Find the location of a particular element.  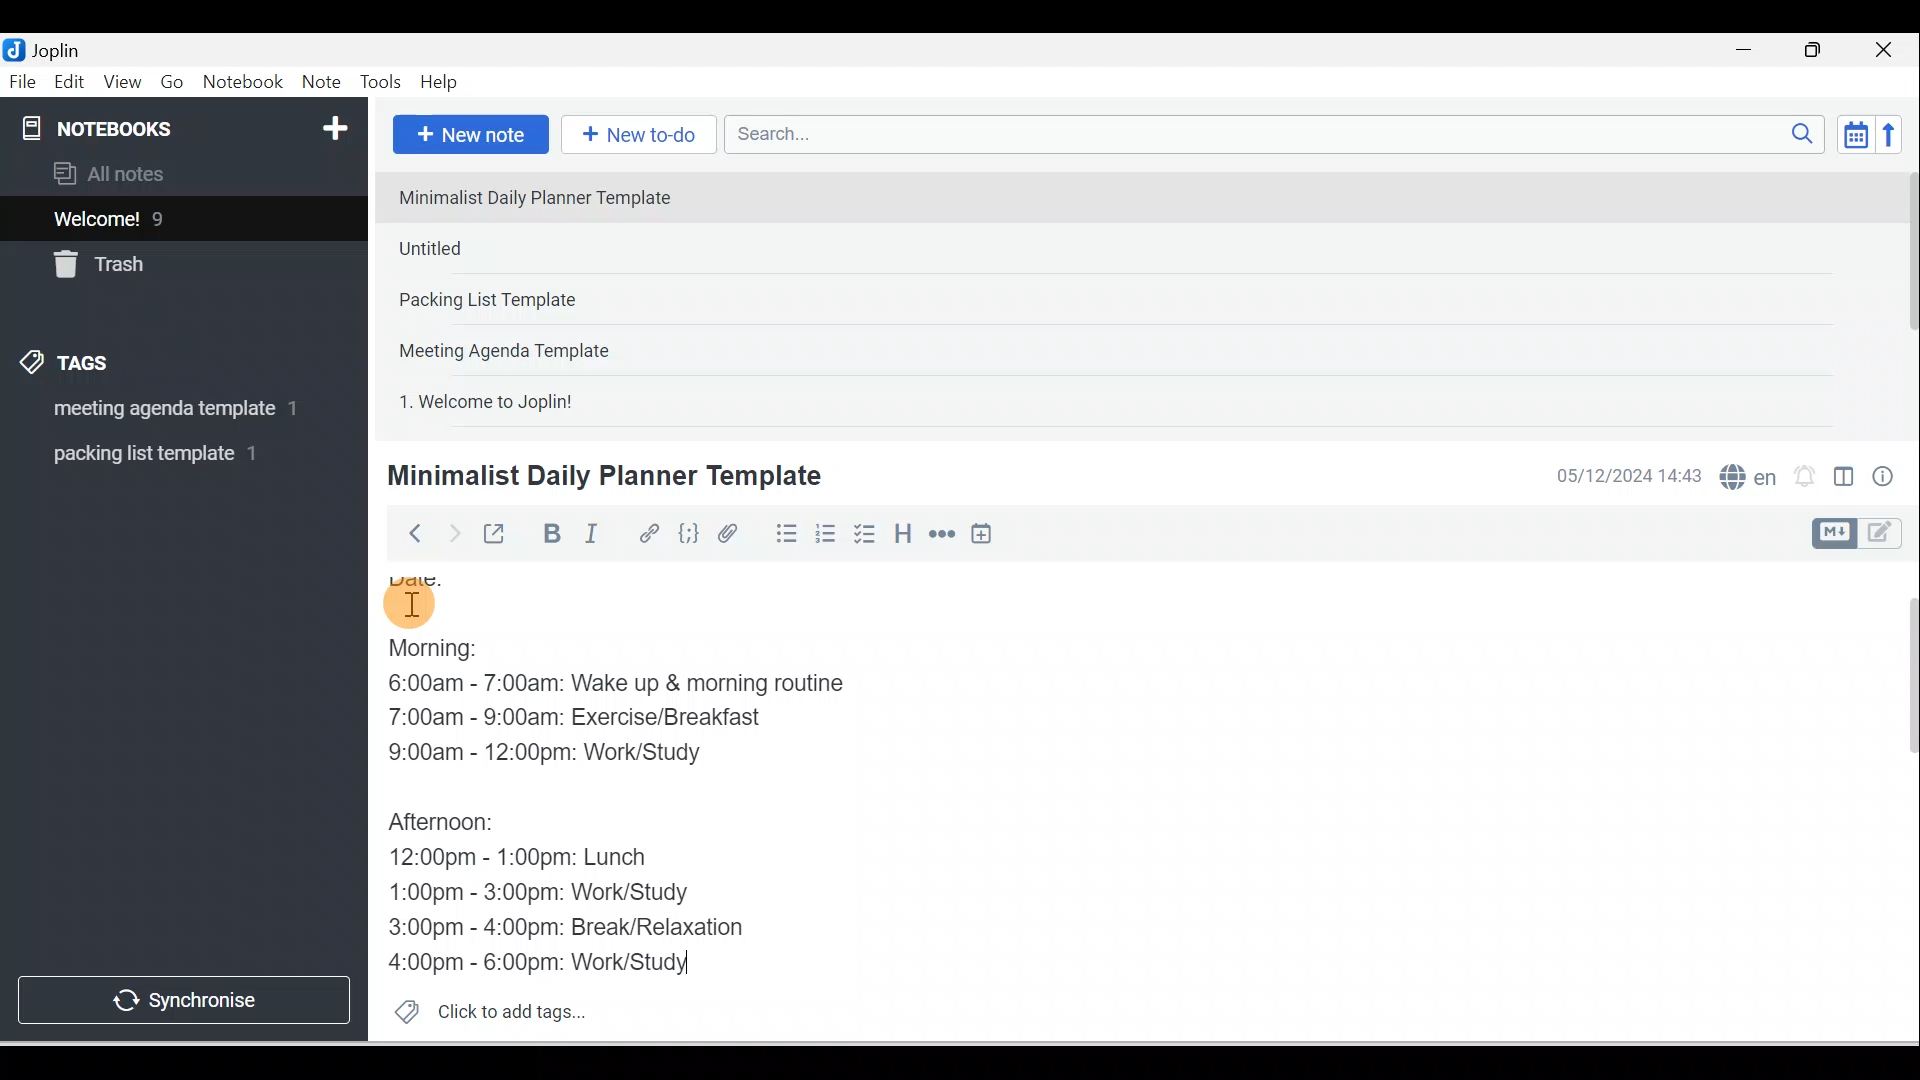

Reverse sort is located at coordinates (1895, 134).